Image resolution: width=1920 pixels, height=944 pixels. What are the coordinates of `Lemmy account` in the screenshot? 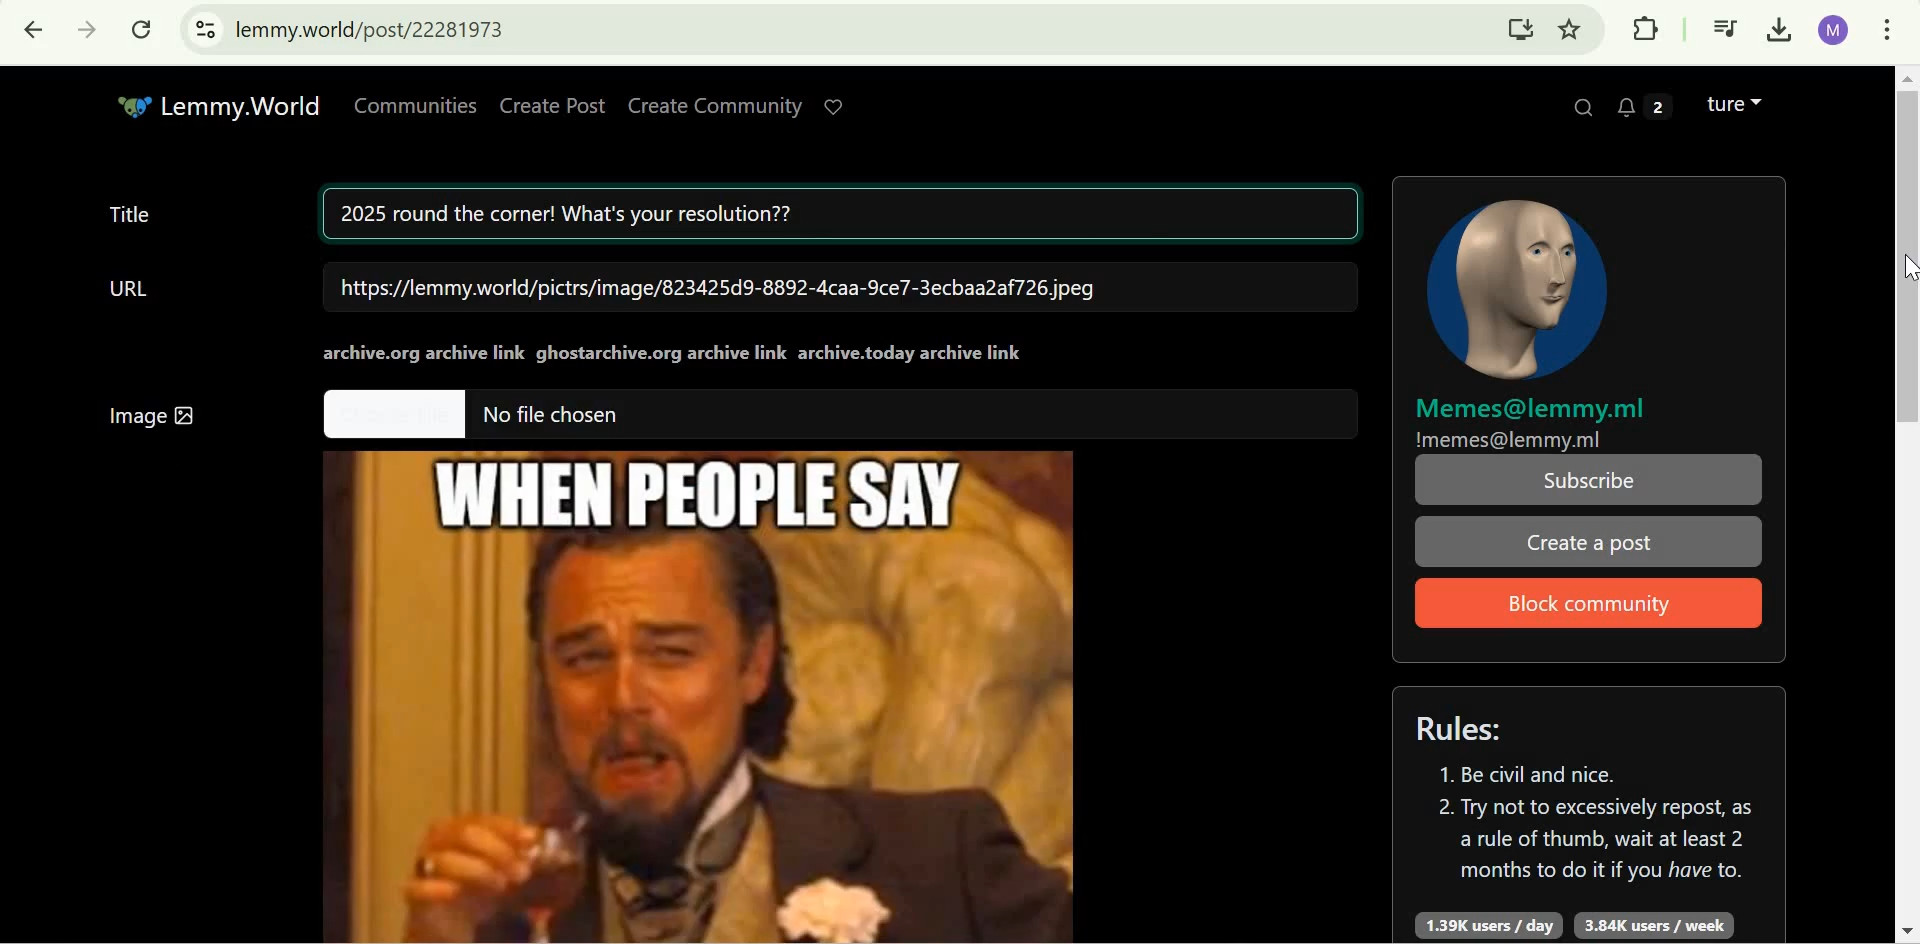 It's located at (1734, 104).